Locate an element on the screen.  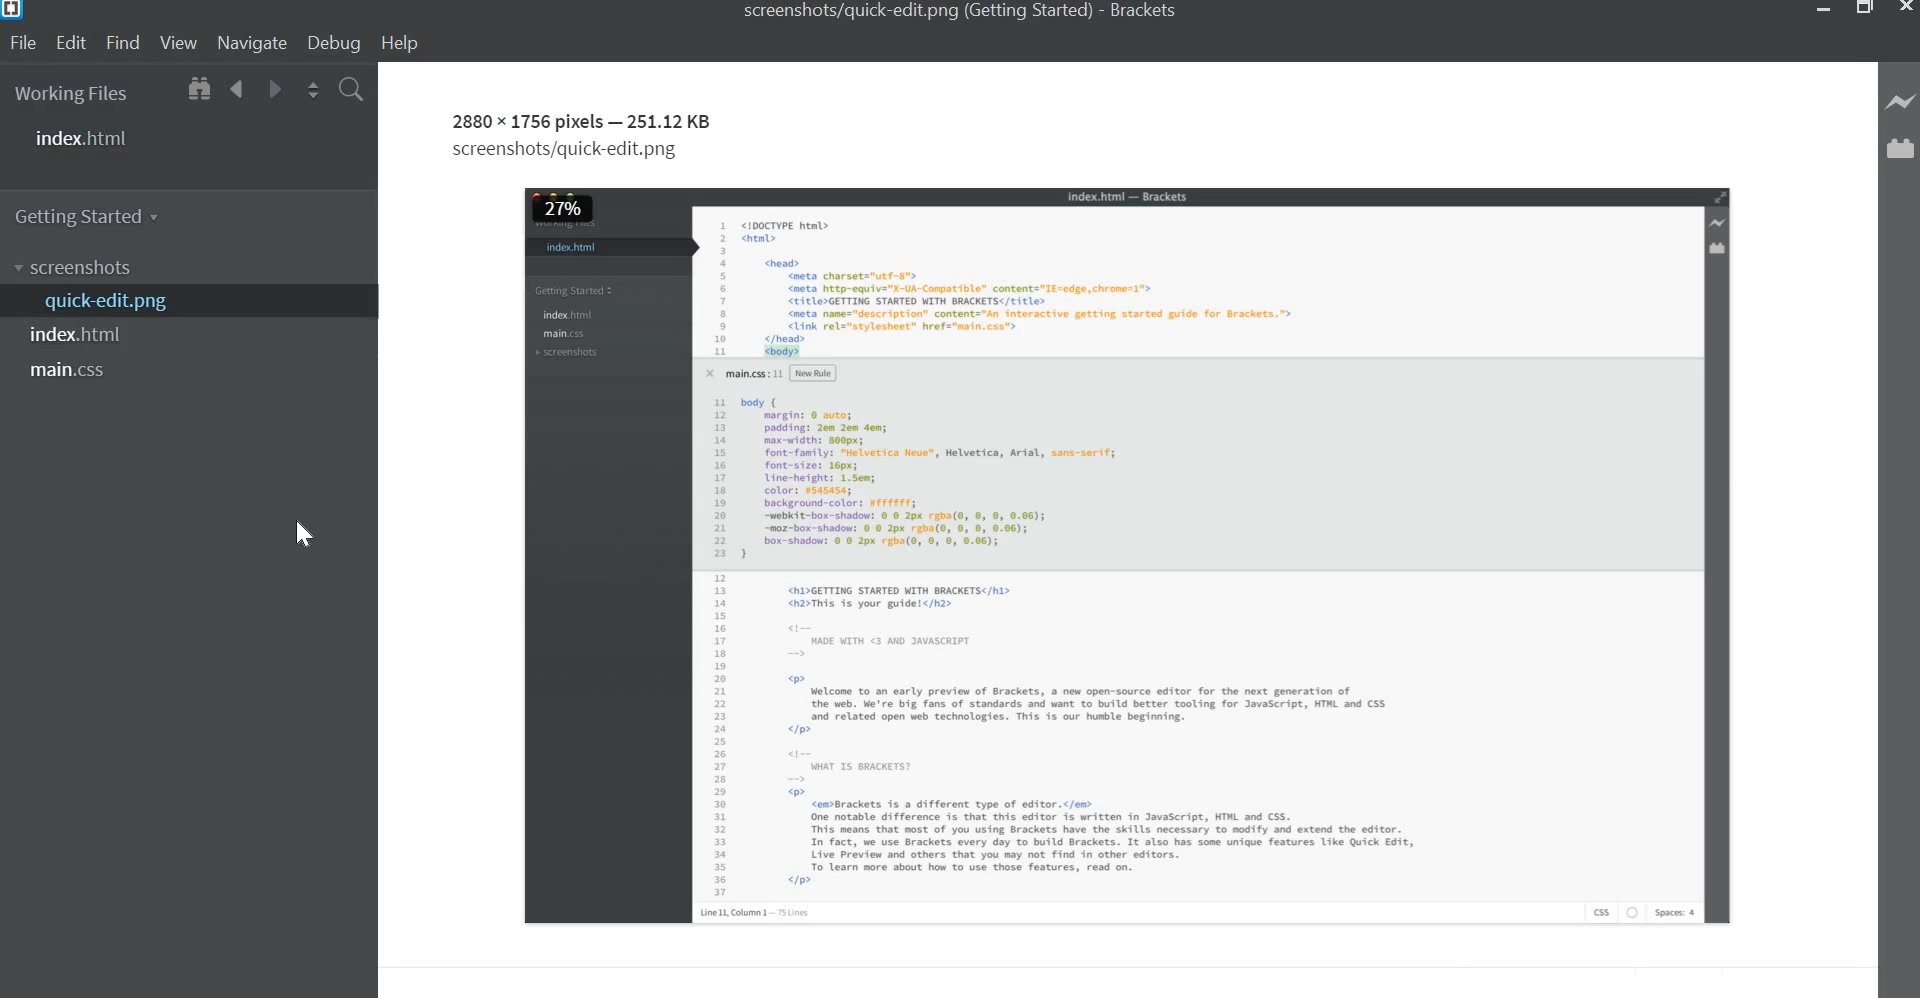
minimize is located at coordinates (1823, 11).